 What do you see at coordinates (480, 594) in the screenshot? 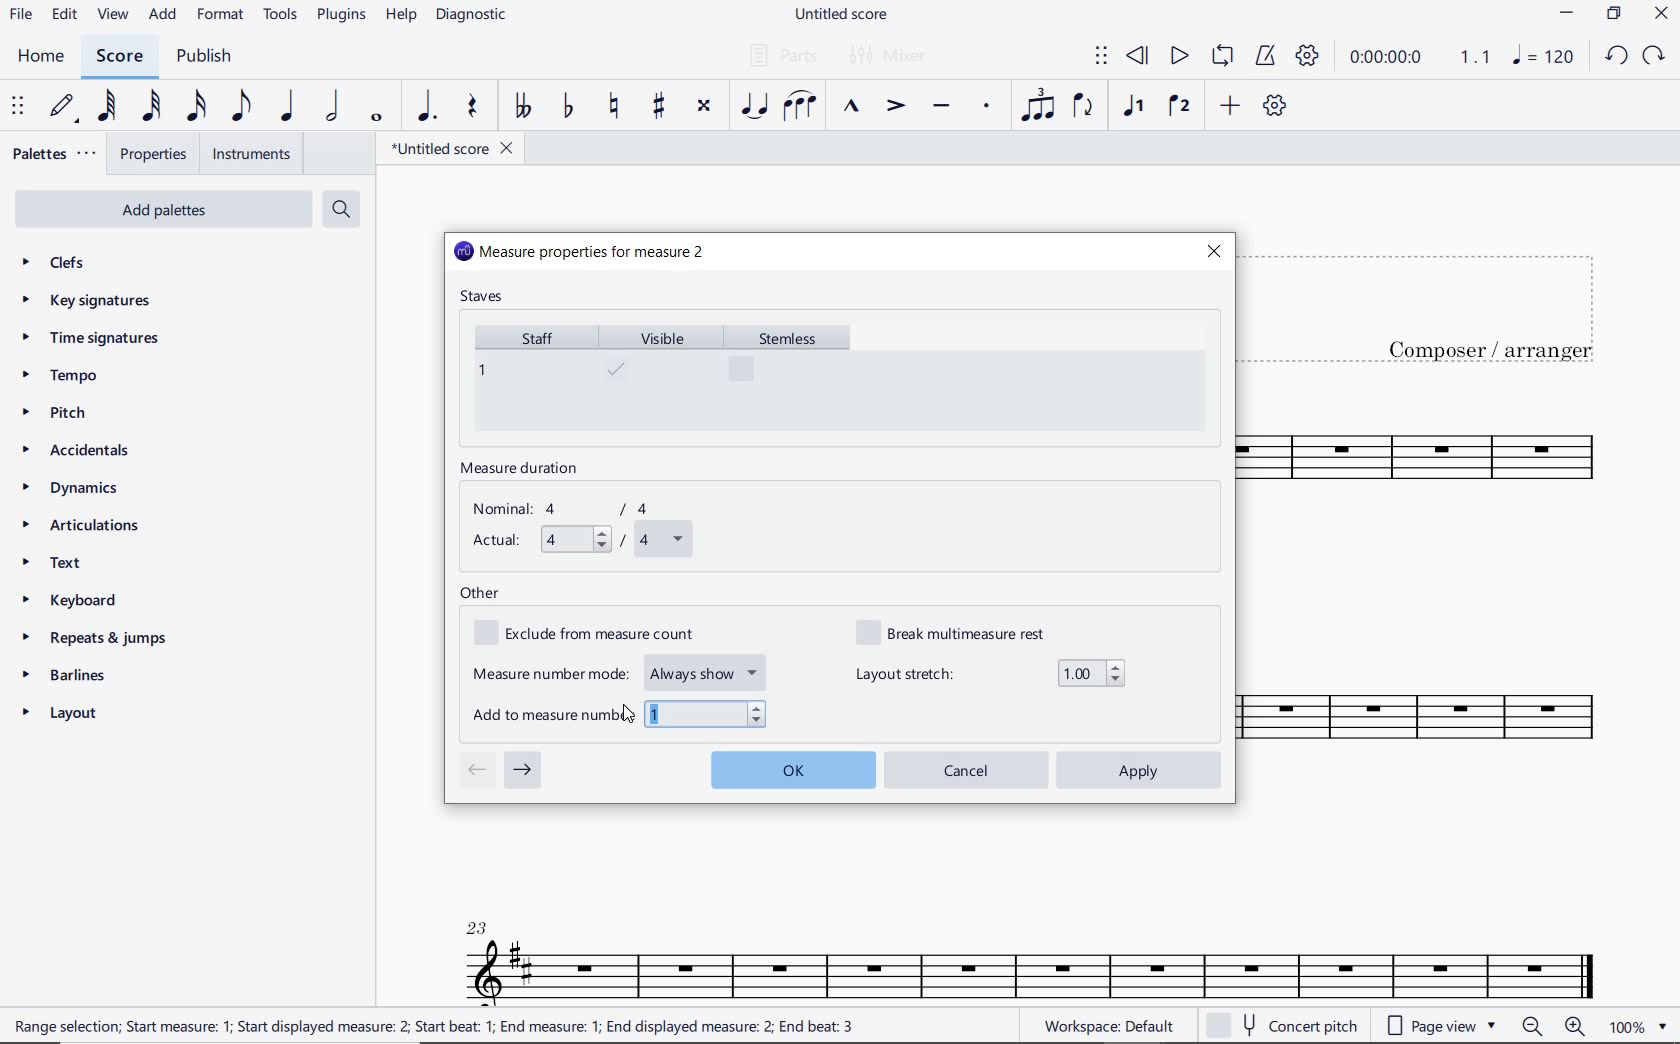
I see `other` at bounding box center [480, 594].